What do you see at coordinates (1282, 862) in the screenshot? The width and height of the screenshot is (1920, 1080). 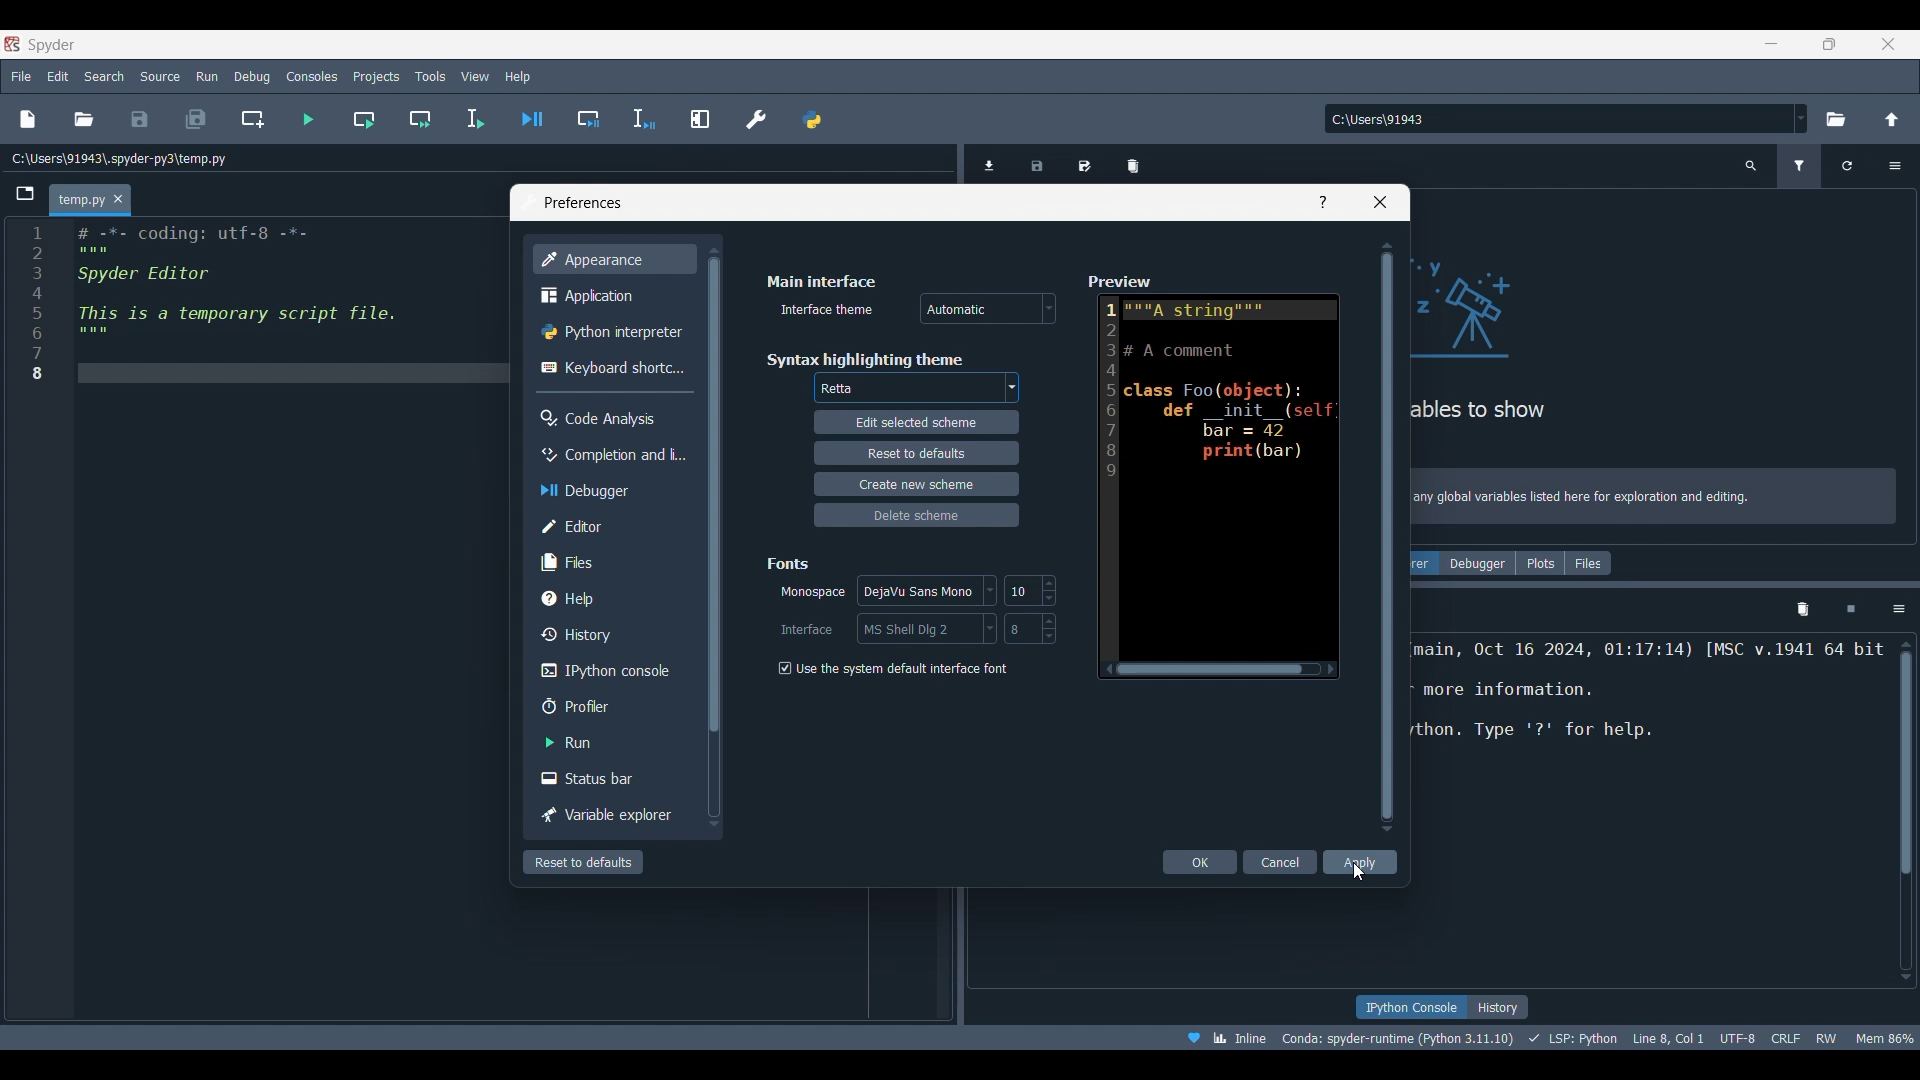 I see `Cancel ` at bounding box center [1282, 862].